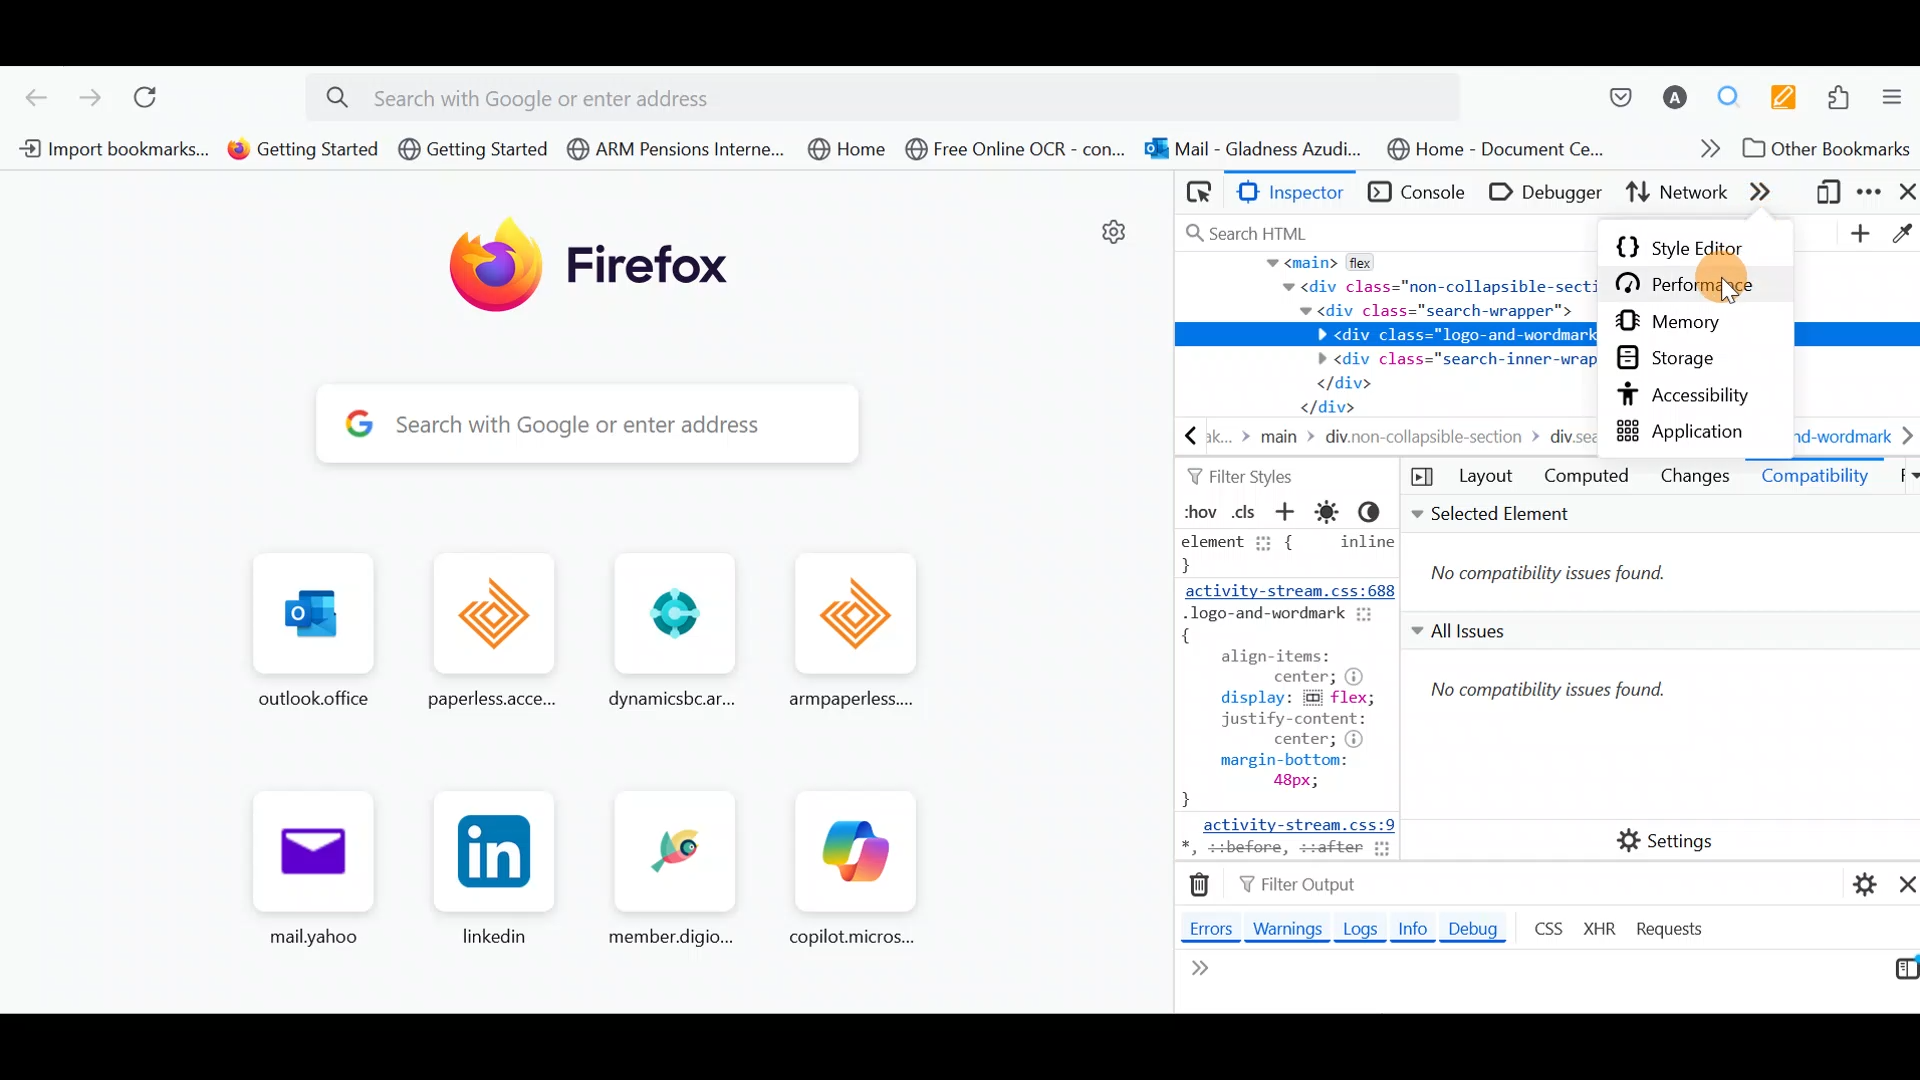 The image size is (1920, 1080). What do you see at coordinates (1288, 515) in the screenshot?
I see `Add new rule` at bounding box center [1288, 515].